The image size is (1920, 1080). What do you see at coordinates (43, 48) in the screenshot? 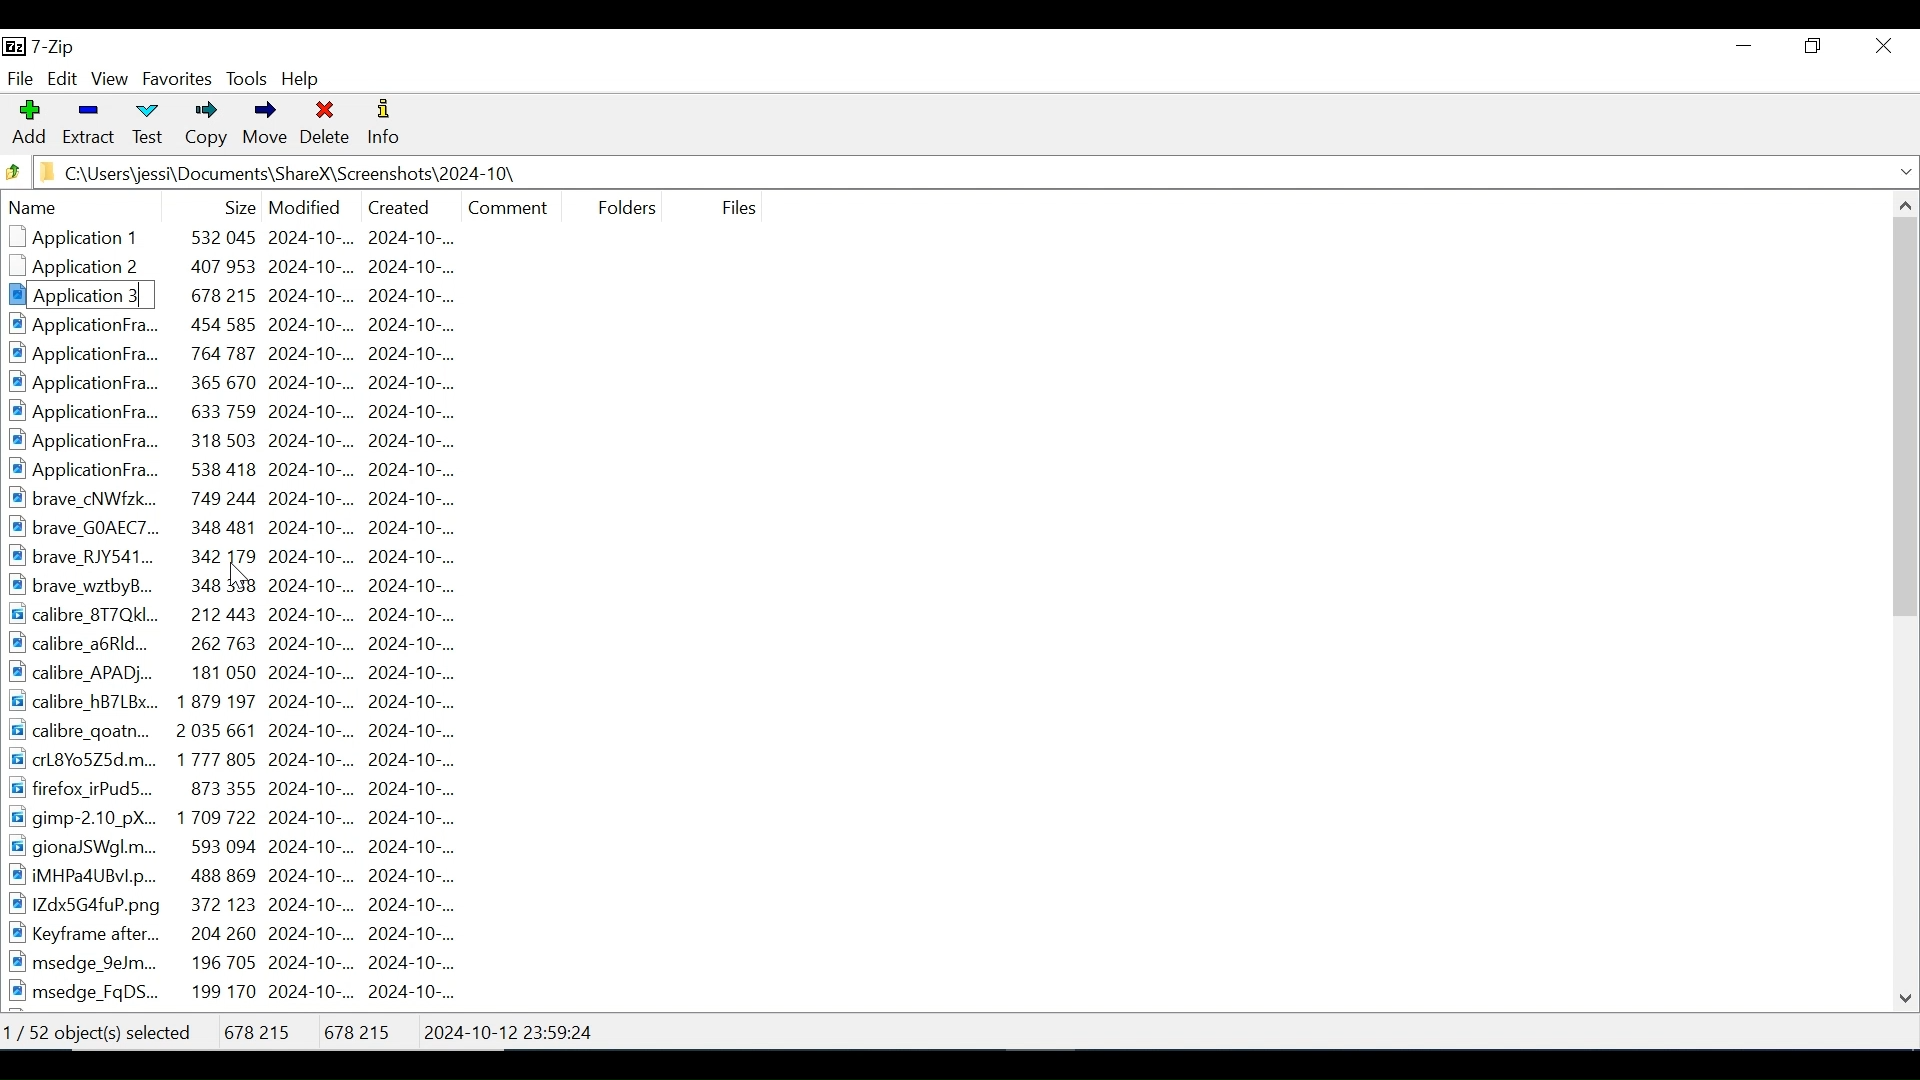
I see `7-Zip Desktop Icon` at bounding box center [43, 48].